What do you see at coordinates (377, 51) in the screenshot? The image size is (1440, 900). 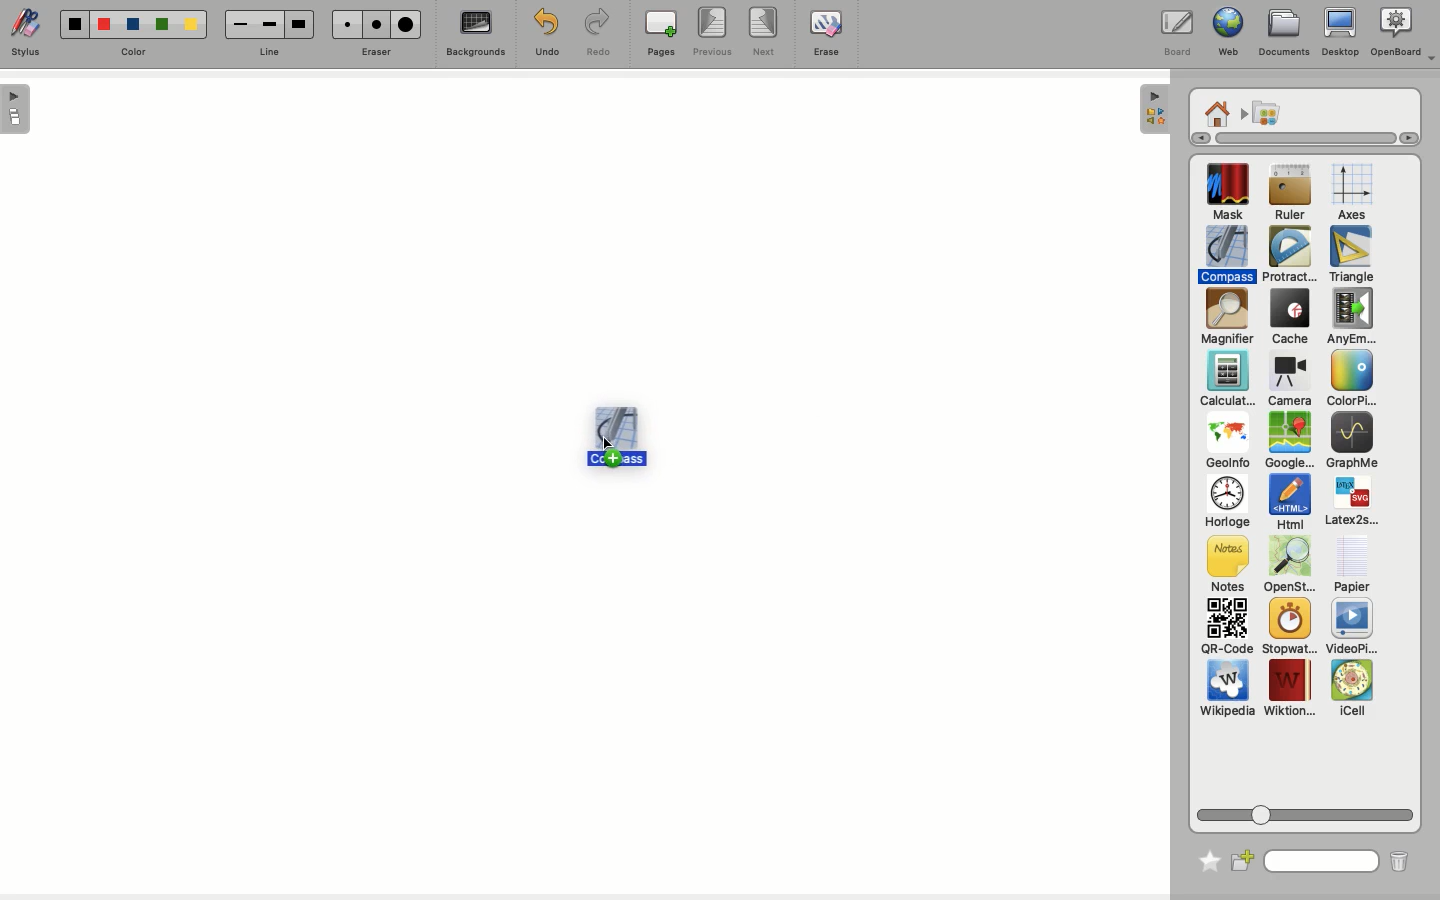 I see `Eraser` at bounding box center [377, 51].